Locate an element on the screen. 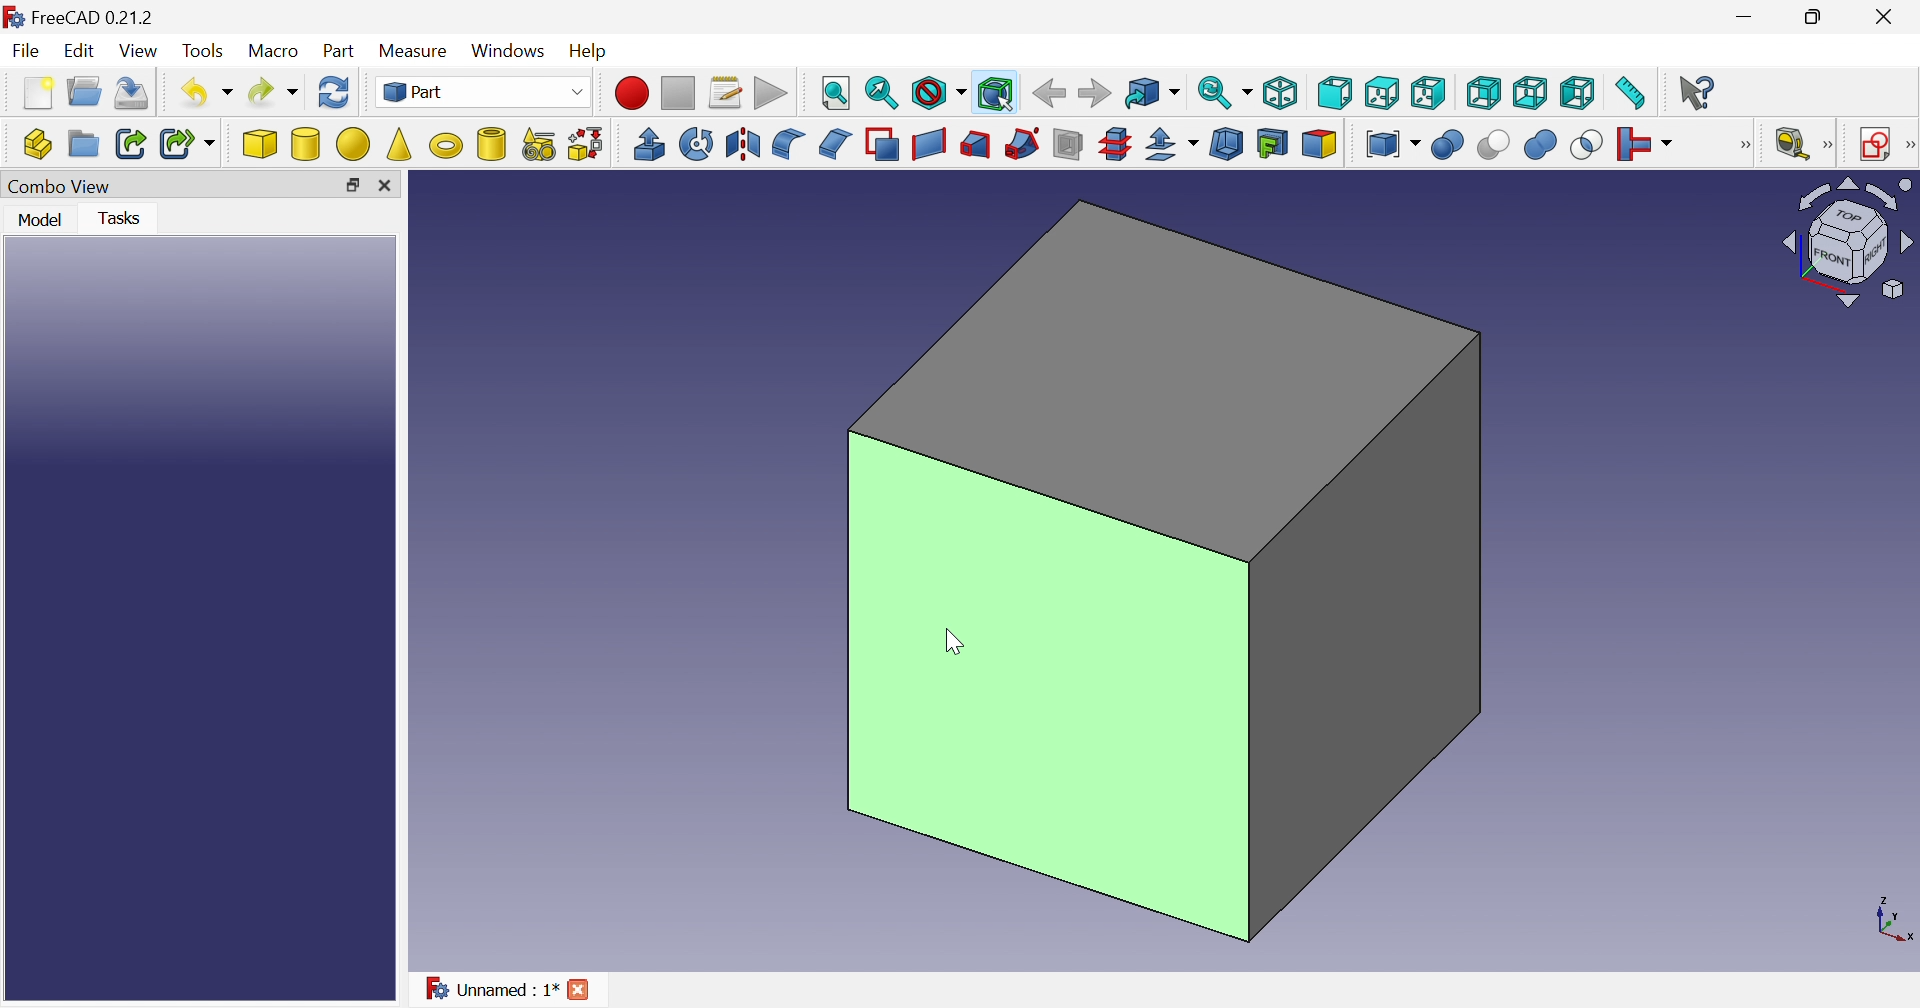 This screenshot has height=1008, width=1920. Fillet... is located at coordinates (788, 144).